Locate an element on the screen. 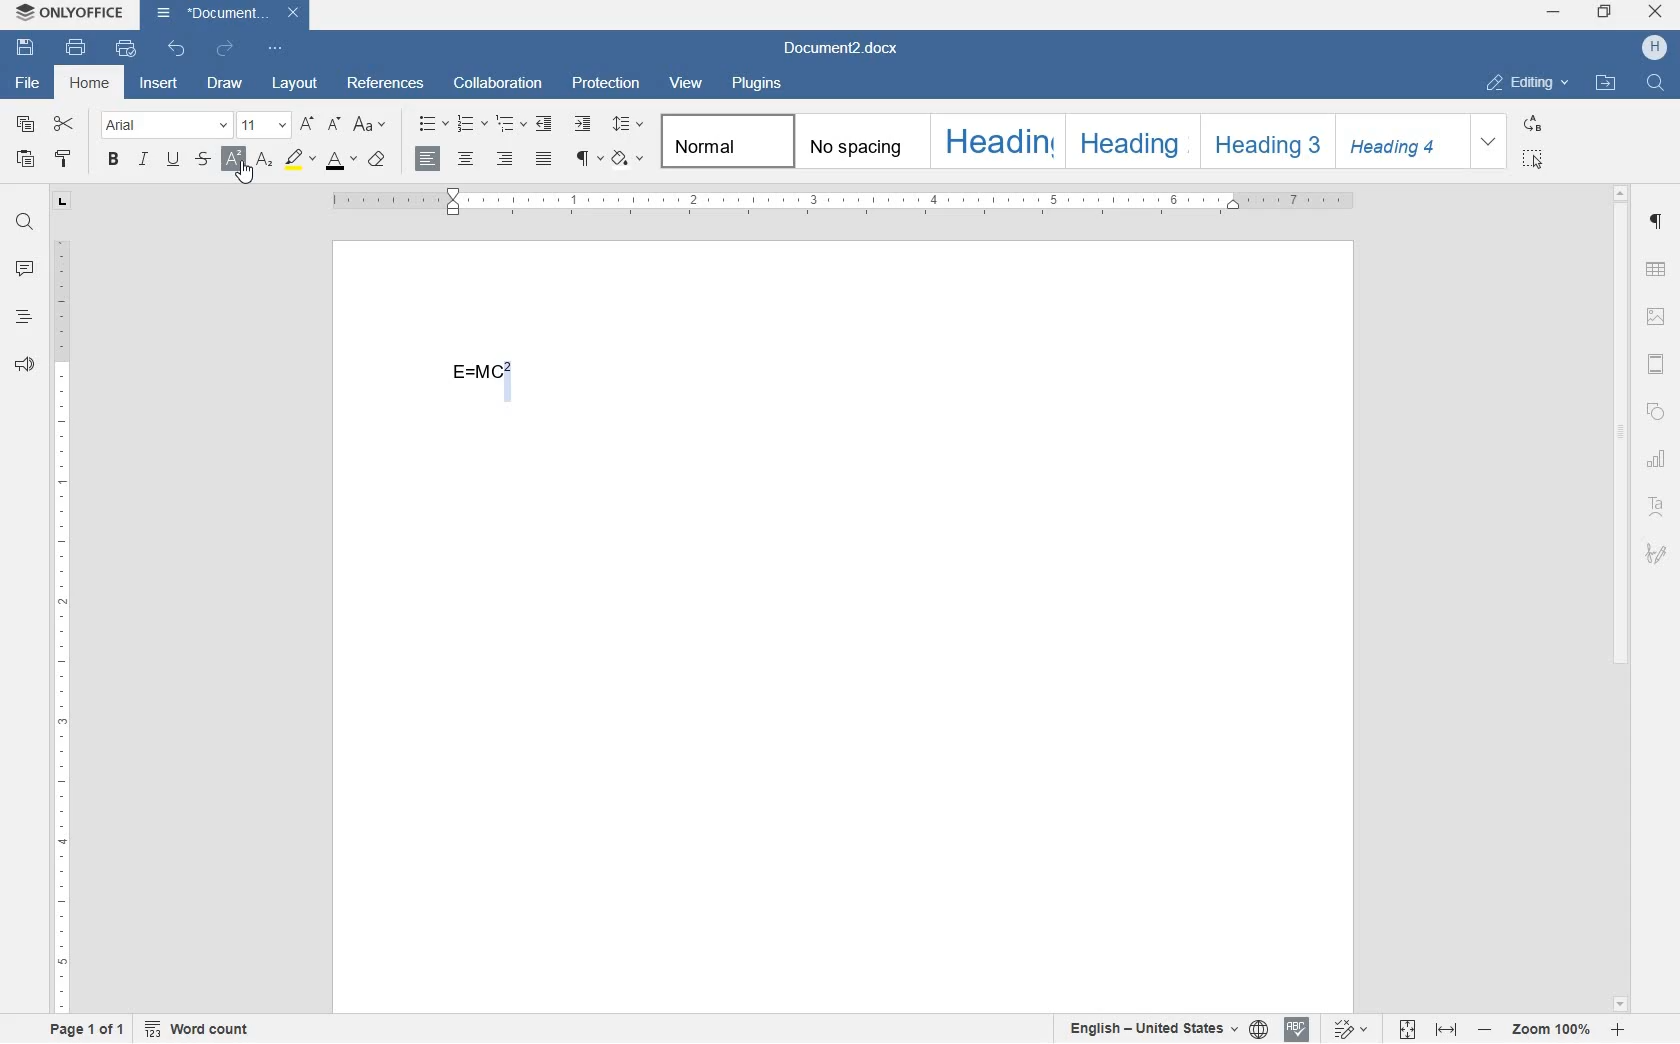 Image resolution: width=1680 pixels, height=1044 pixels. replace is located at coordinates (1534, 125).